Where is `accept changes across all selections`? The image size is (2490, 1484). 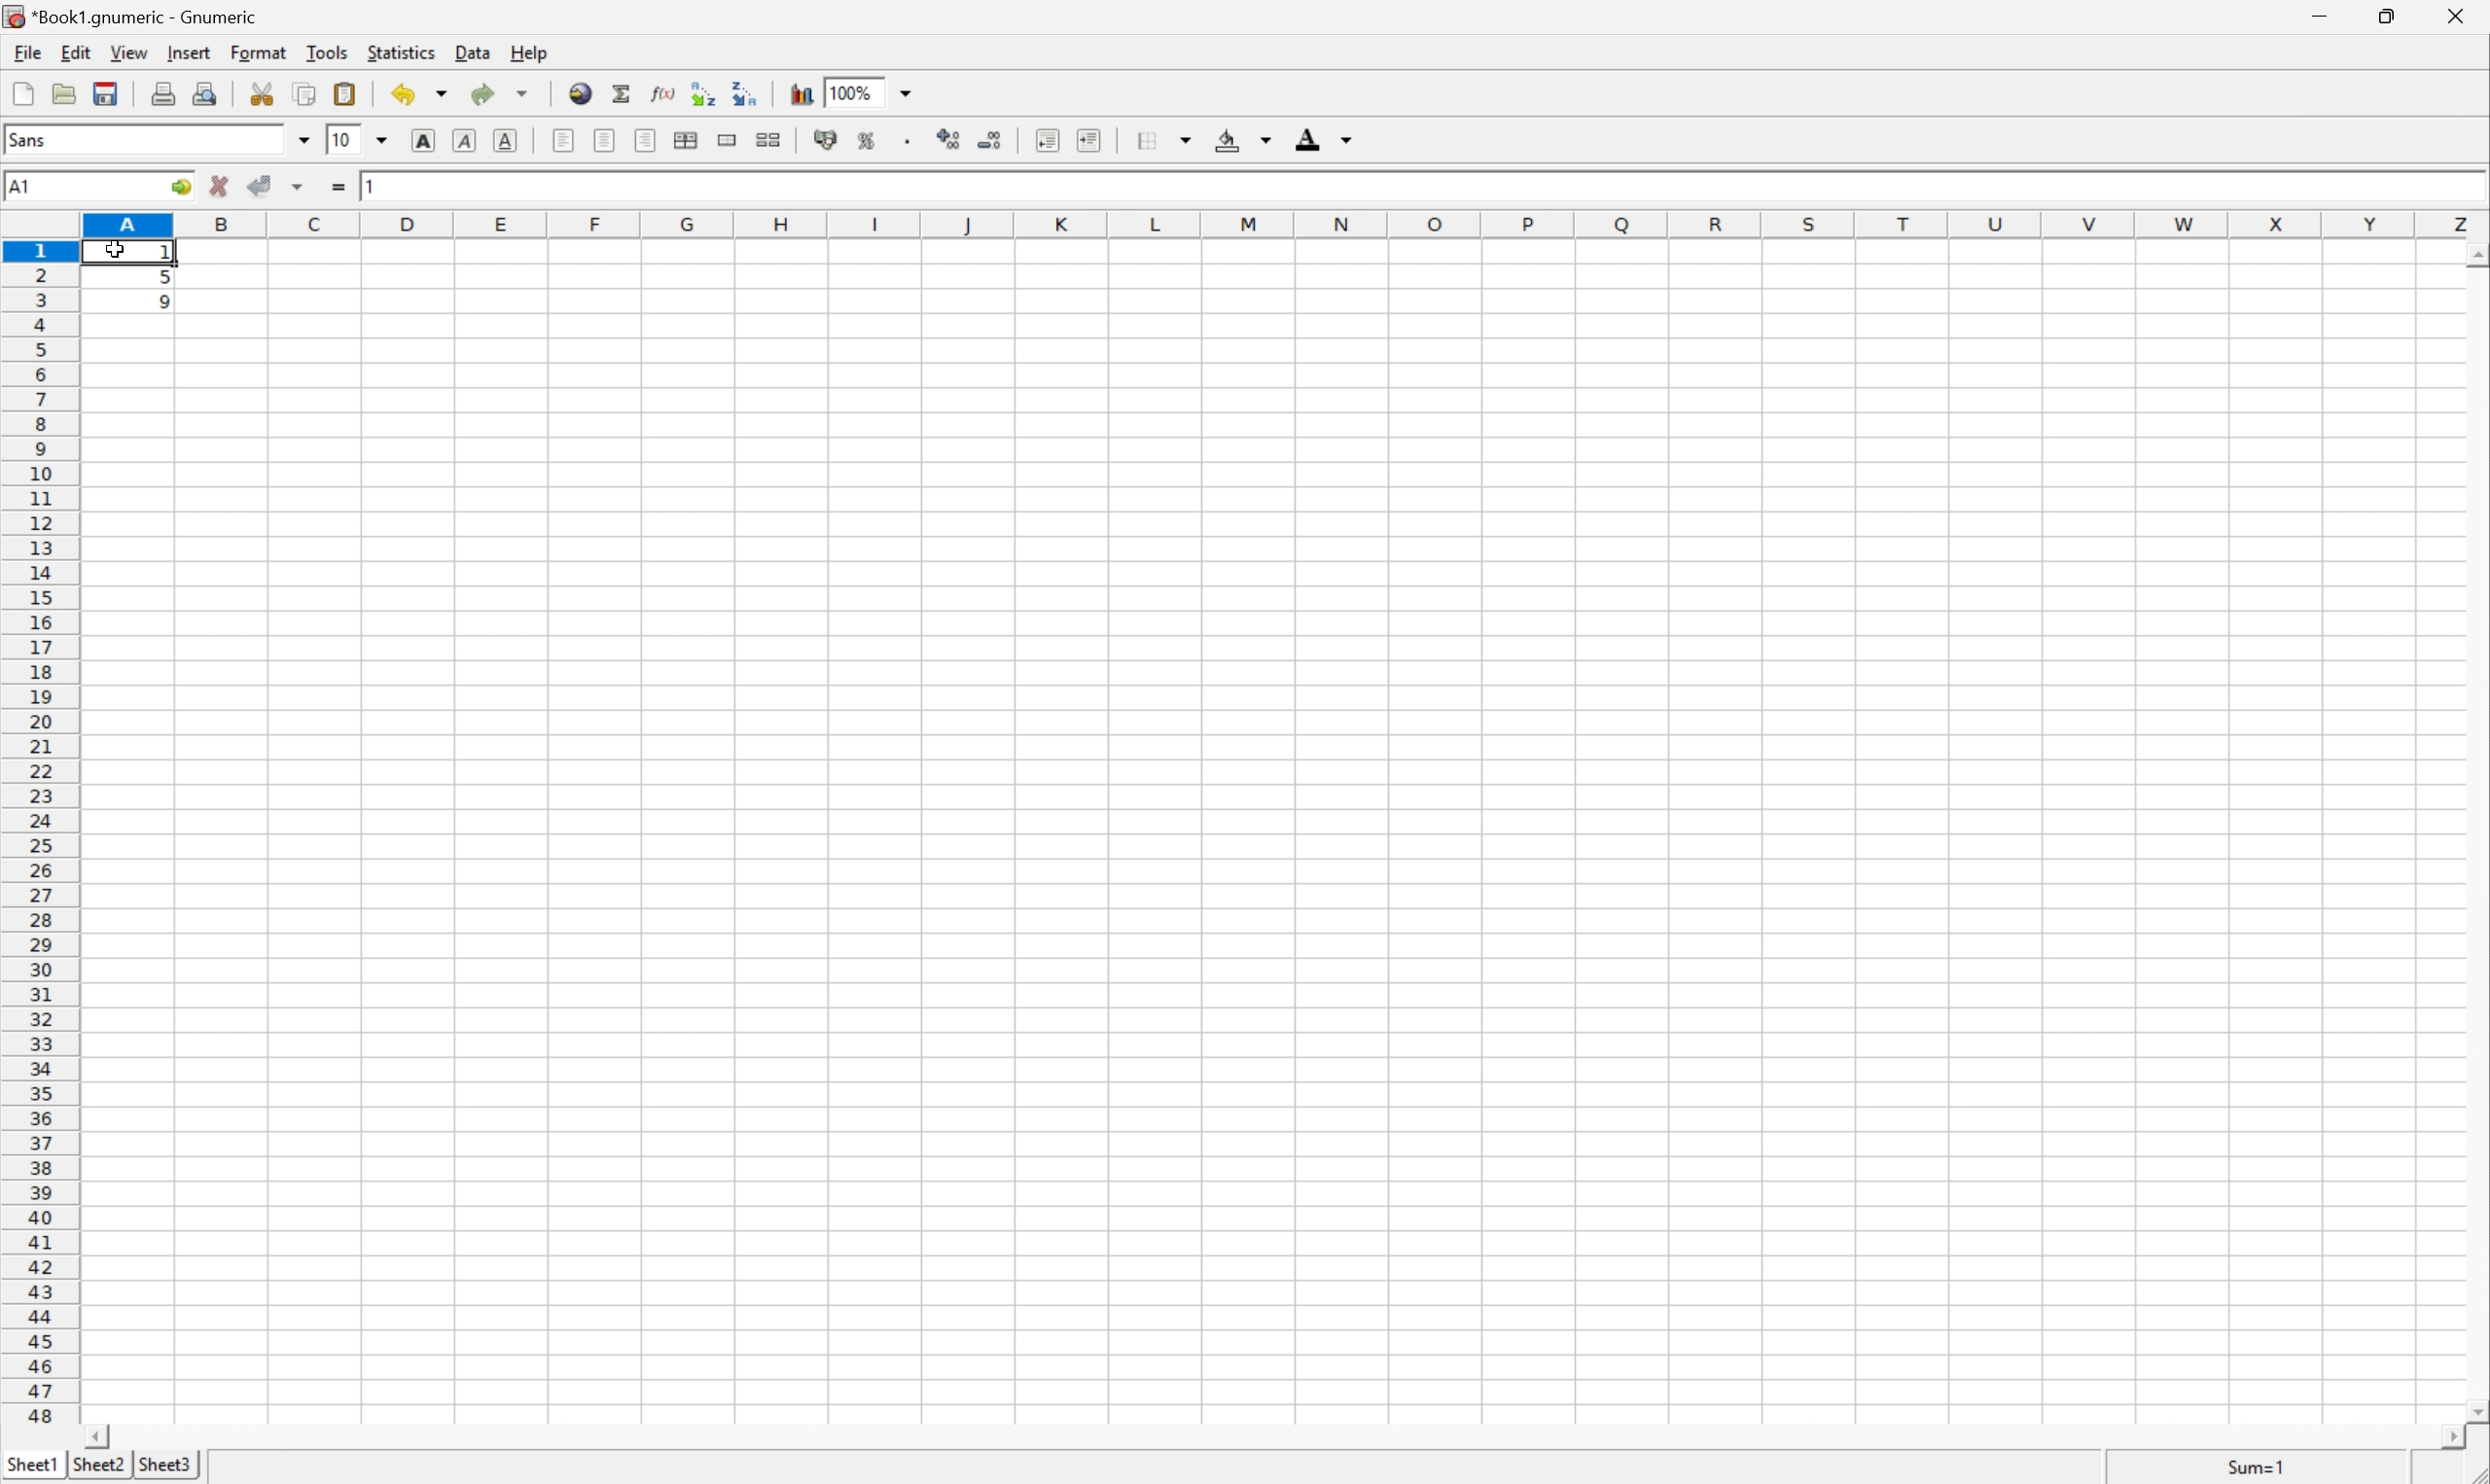
accept changes across all selections is located at coordinates (299, 187).